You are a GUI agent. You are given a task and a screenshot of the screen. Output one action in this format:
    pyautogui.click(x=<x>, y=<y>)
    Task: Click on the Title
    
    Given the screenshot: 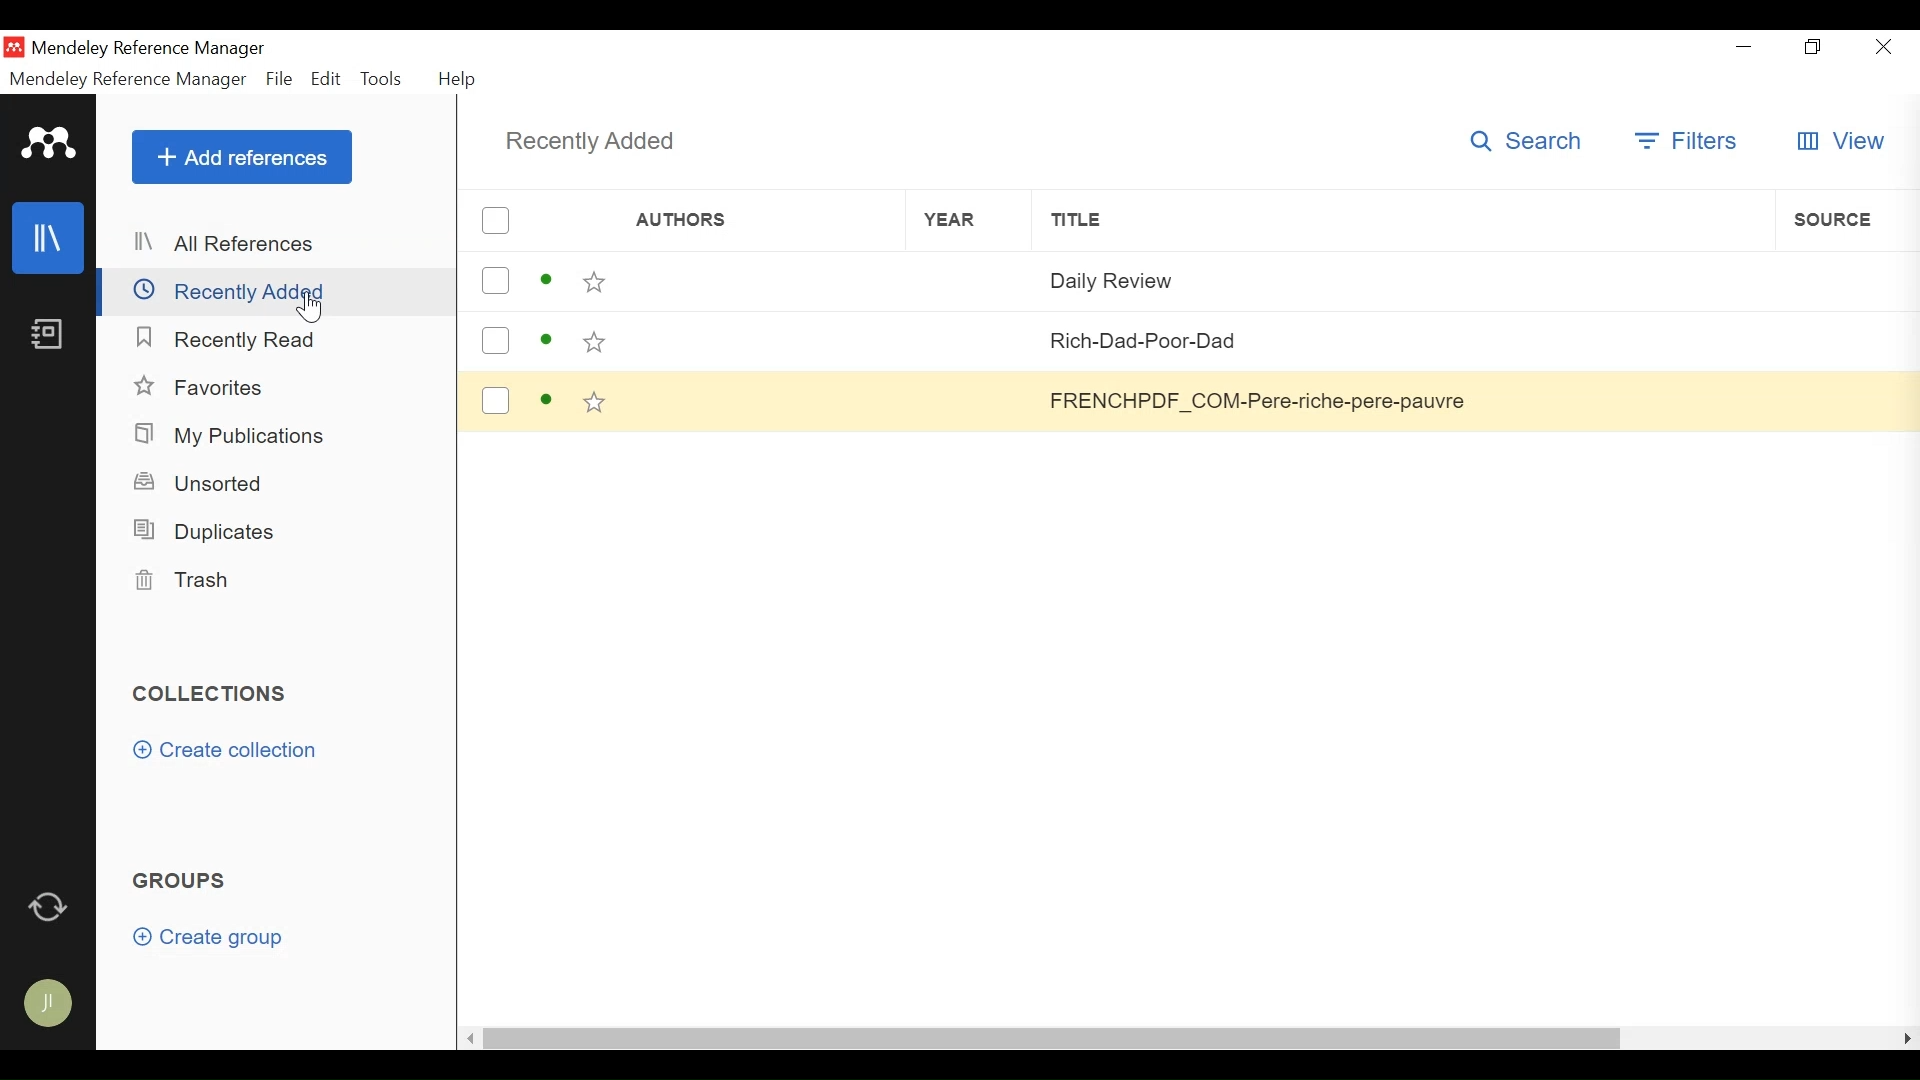 What is the action you would take?
    pyautogui.click(x=1400, y=280)
    